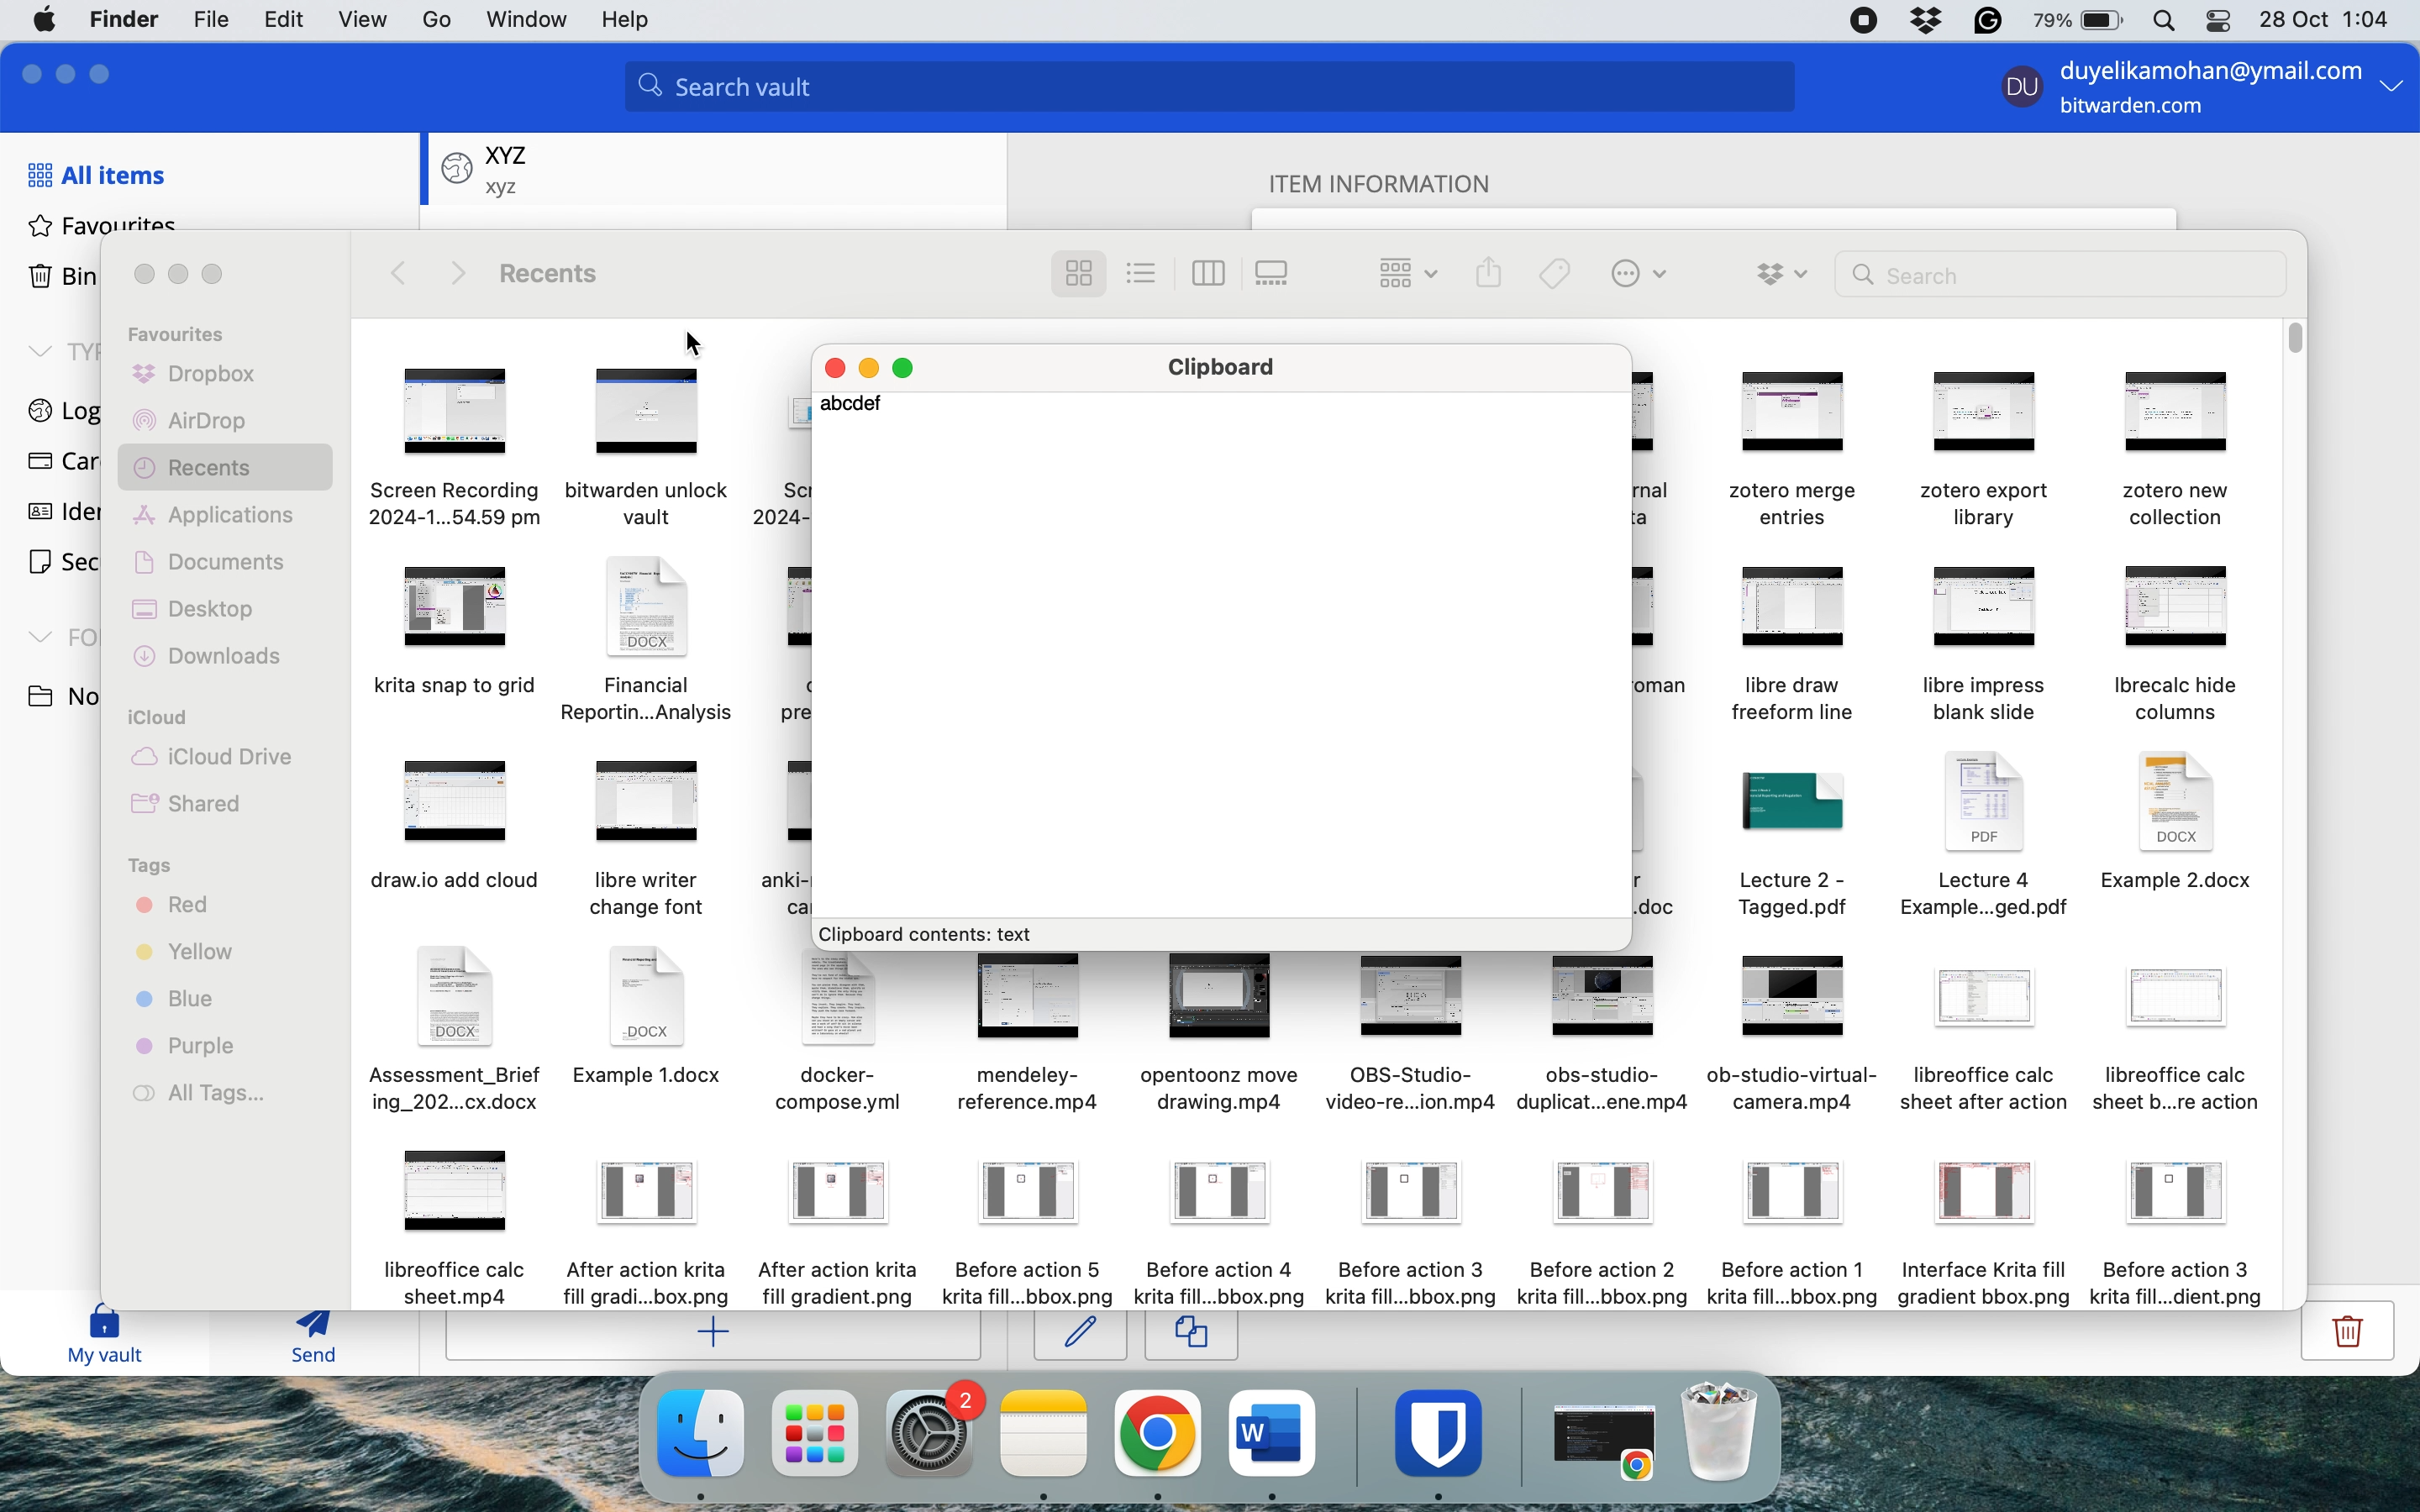 The width and height of the screenshot is (2420, 1512). What do you see at coordinates (104, 225) in the screenshot?
I see `favourites` at bounding box center [104, 225].